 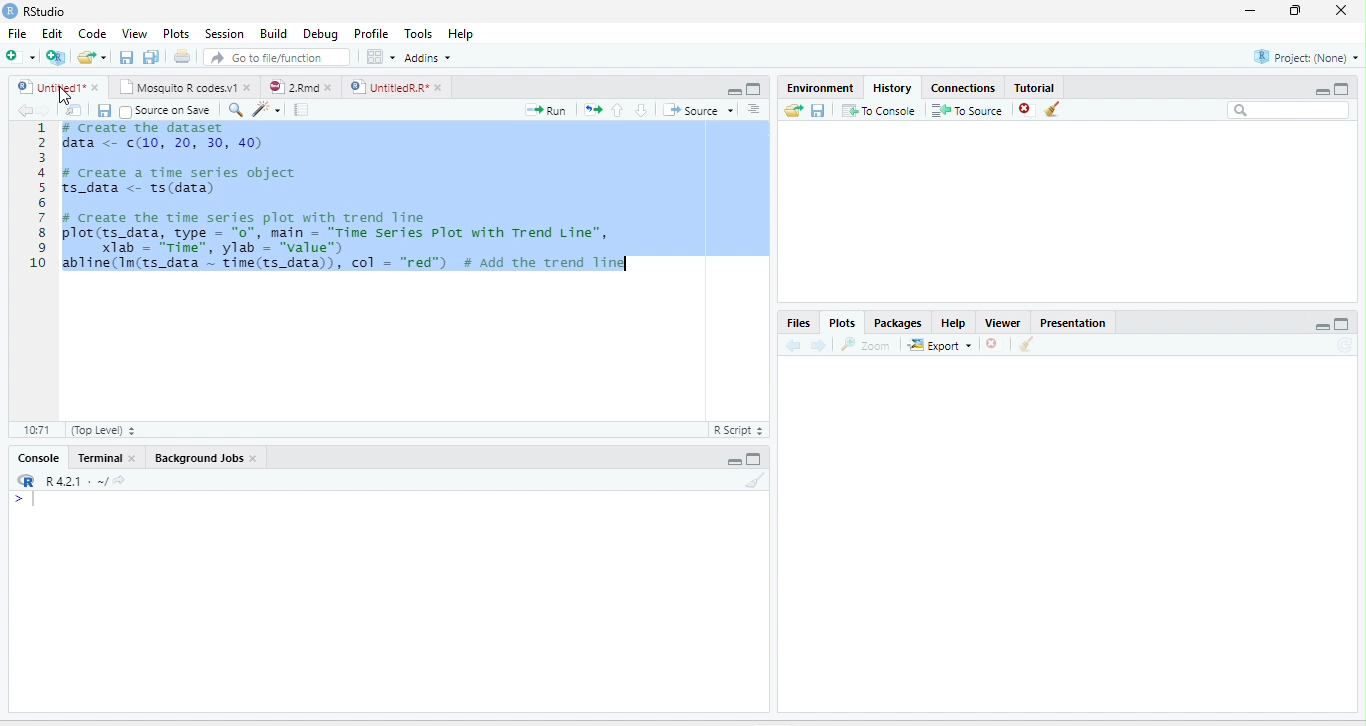 I want to click on History, so click(x=893, y=87).